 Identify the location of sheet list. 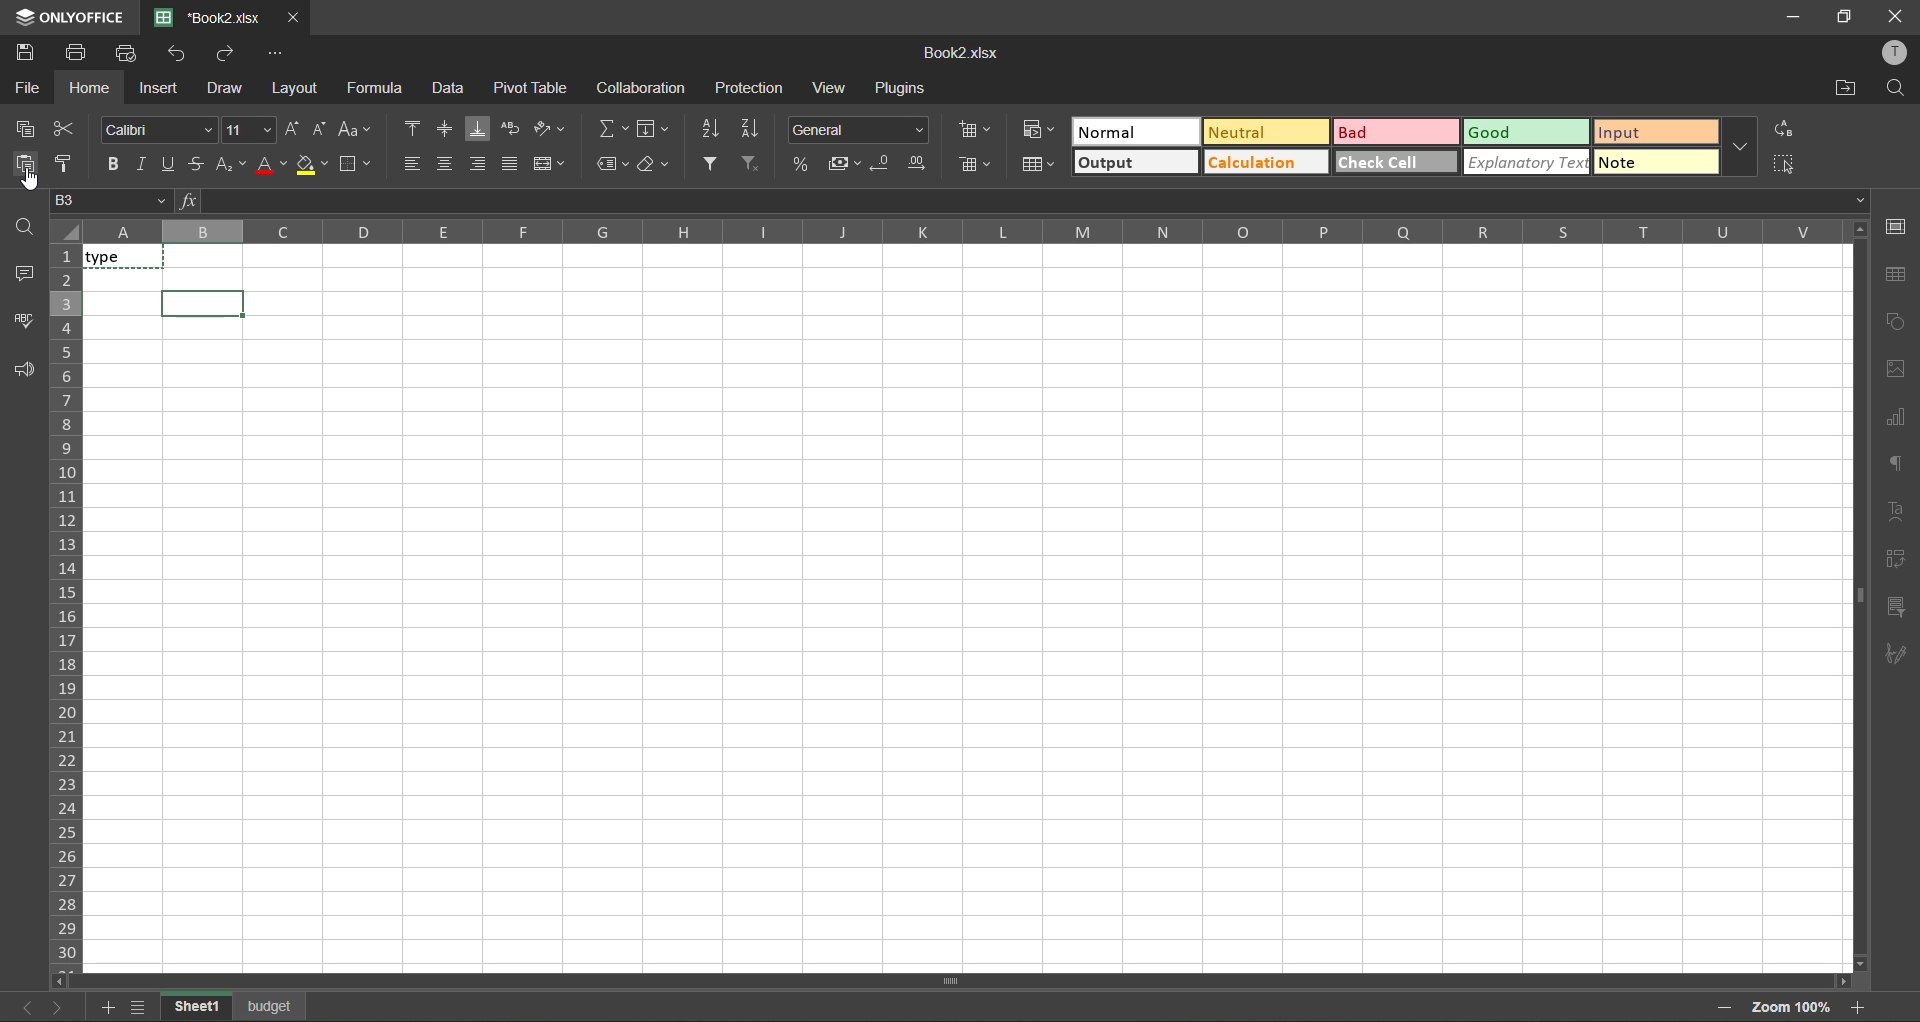
(139, 1005).